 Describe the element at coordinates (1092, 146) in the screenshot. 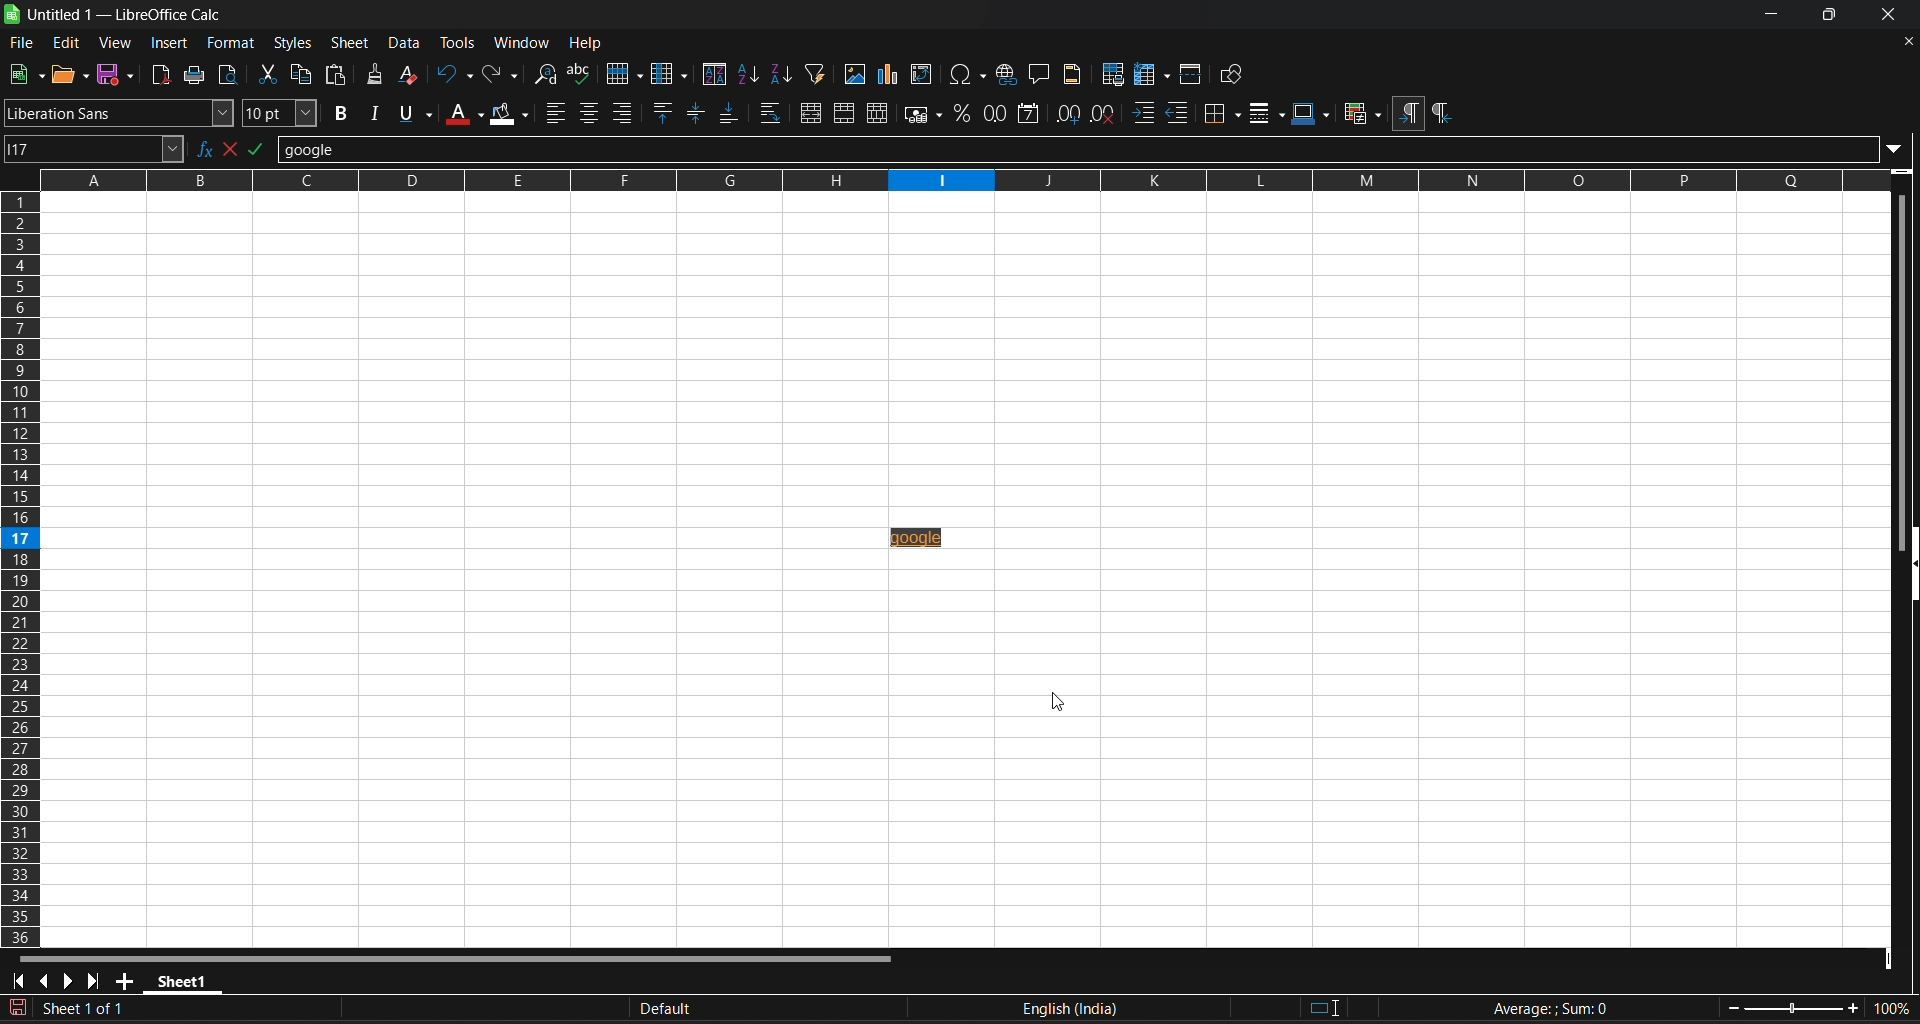

I see `input line` at that location.